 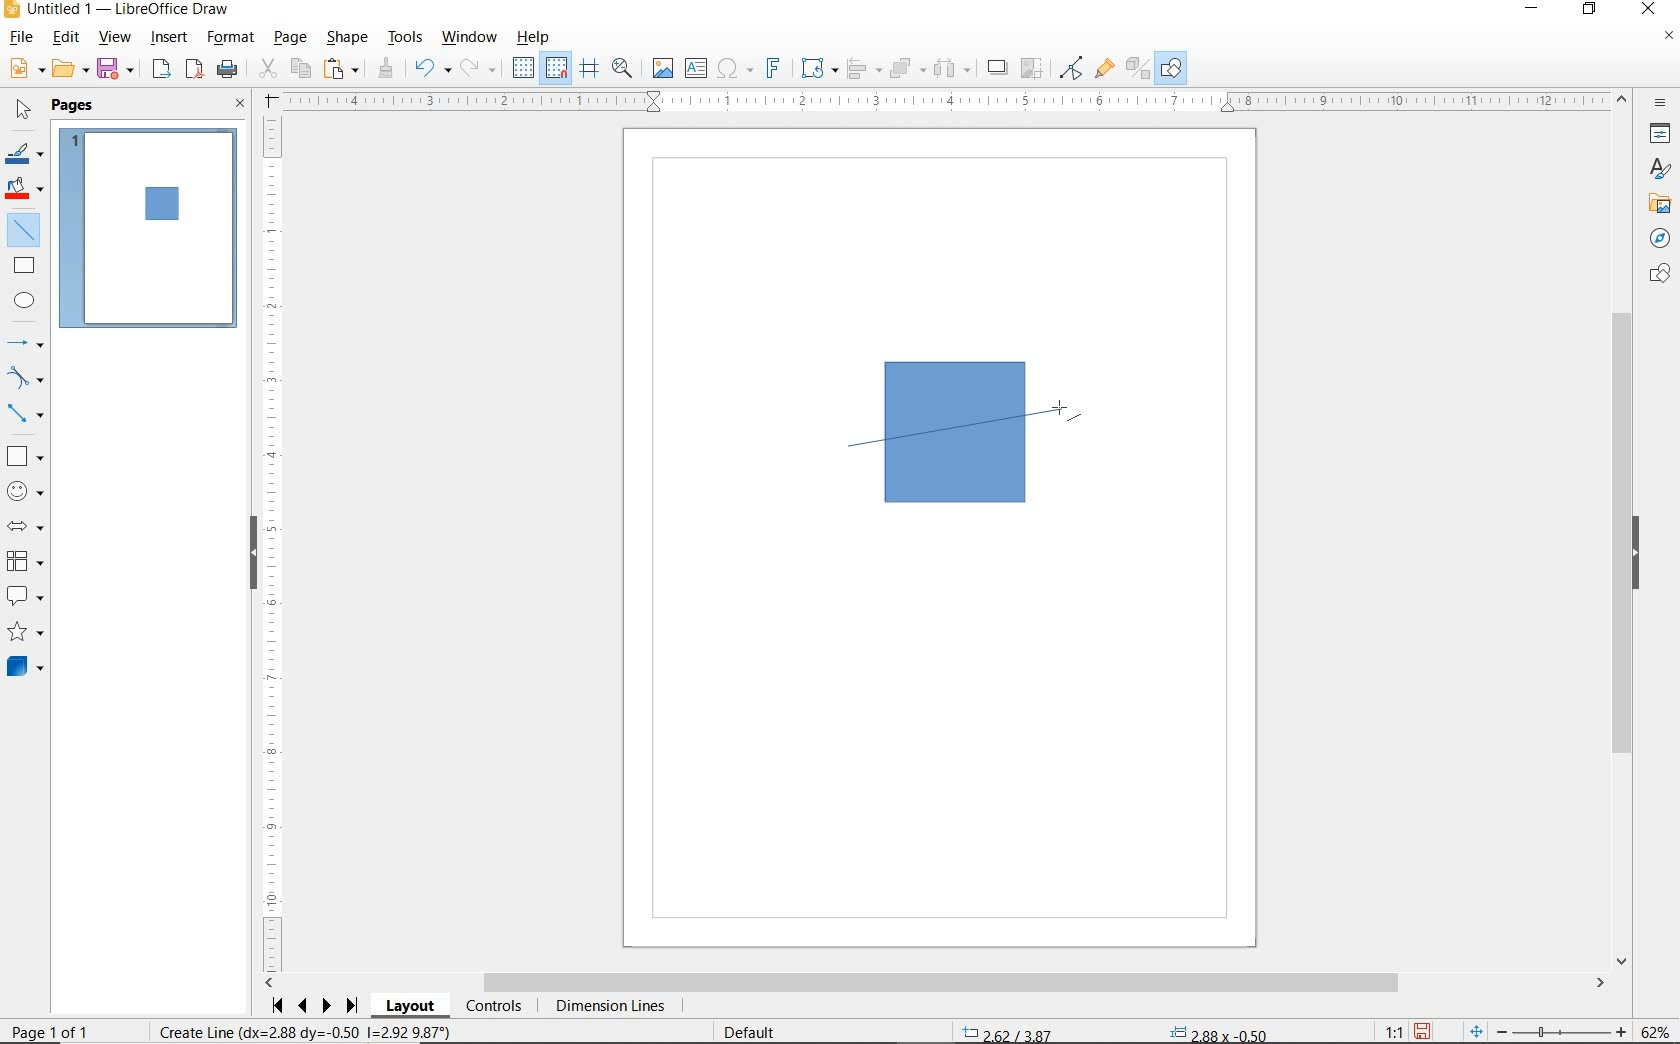 What do you see at coordinates (25, 265) in the screenshot?
I see `RECTANGLE` at bounding box center [25, 265].